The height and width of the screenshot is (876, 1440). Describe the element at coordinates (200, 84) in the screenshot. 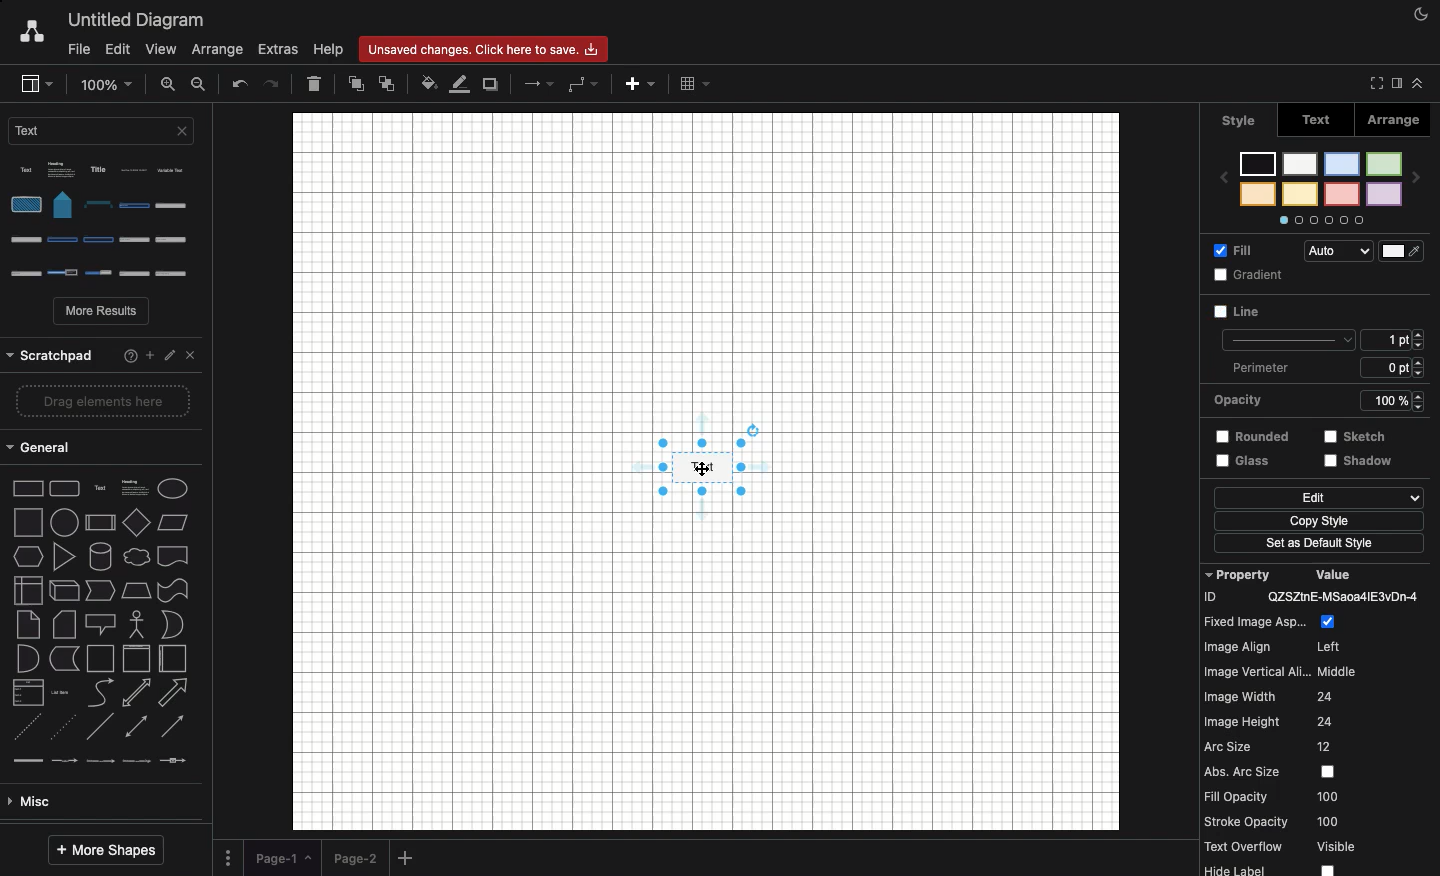

I see `Zoom out` at that location.